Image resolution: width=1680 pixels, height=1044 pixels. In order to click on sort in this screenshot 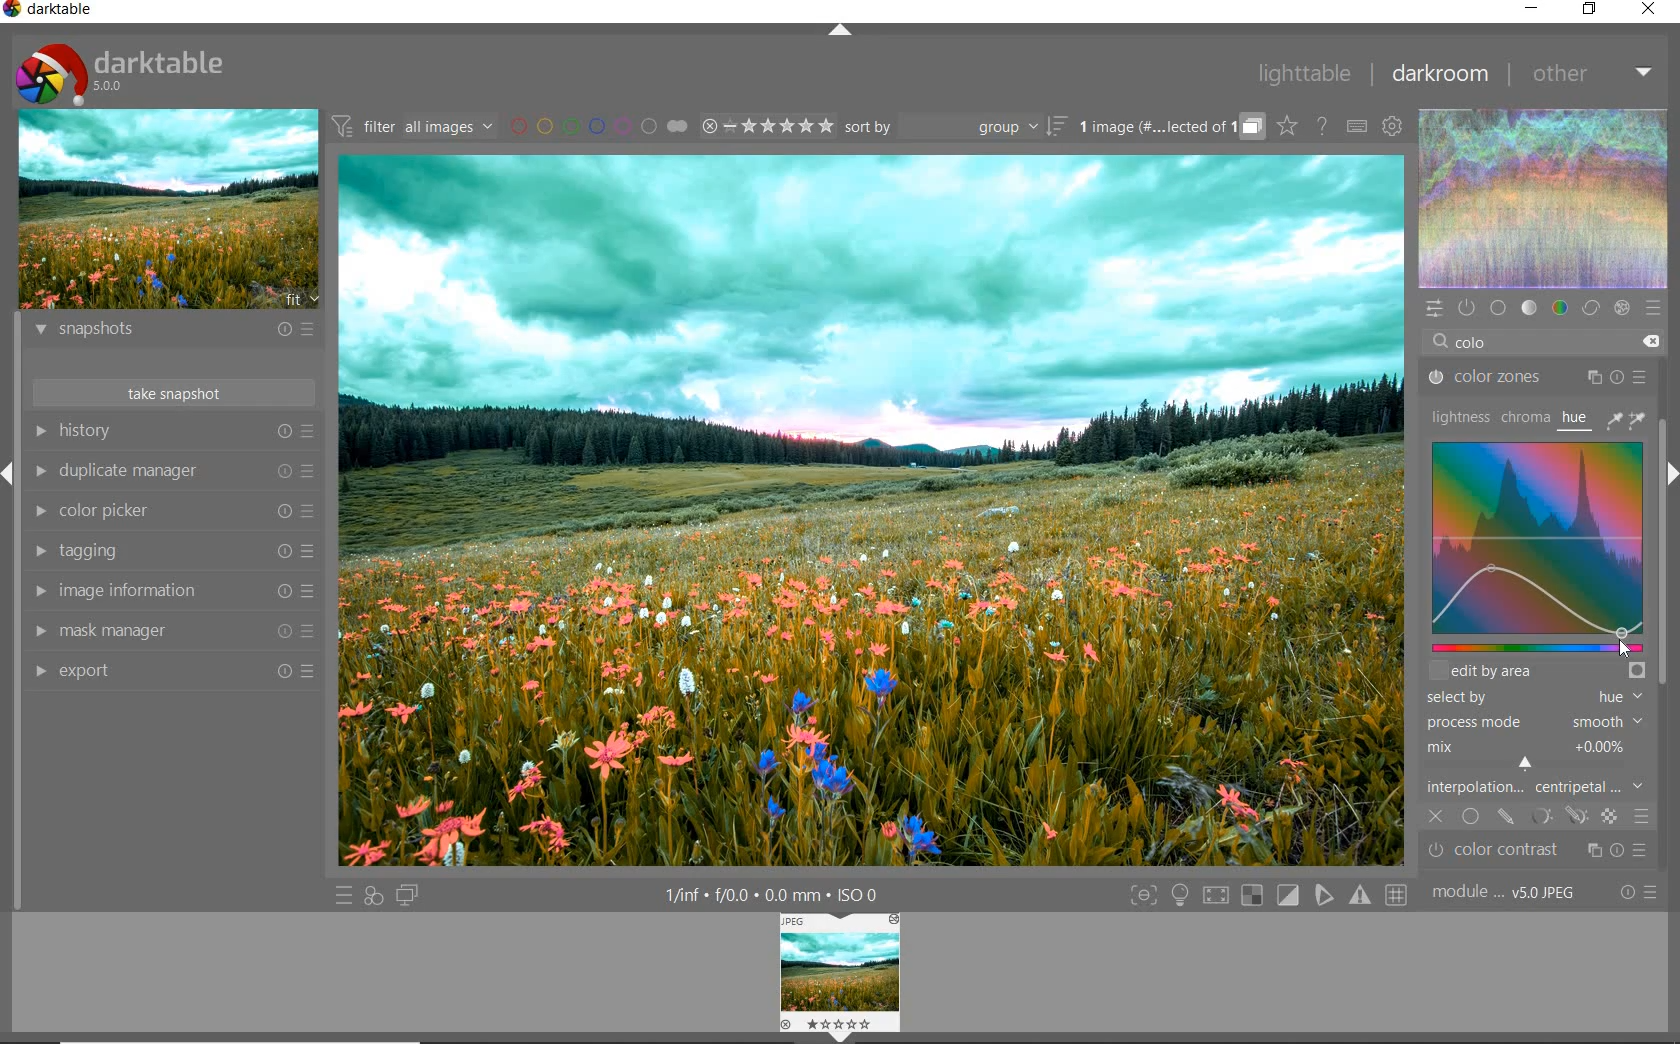, I will do `click(954, 129)`.